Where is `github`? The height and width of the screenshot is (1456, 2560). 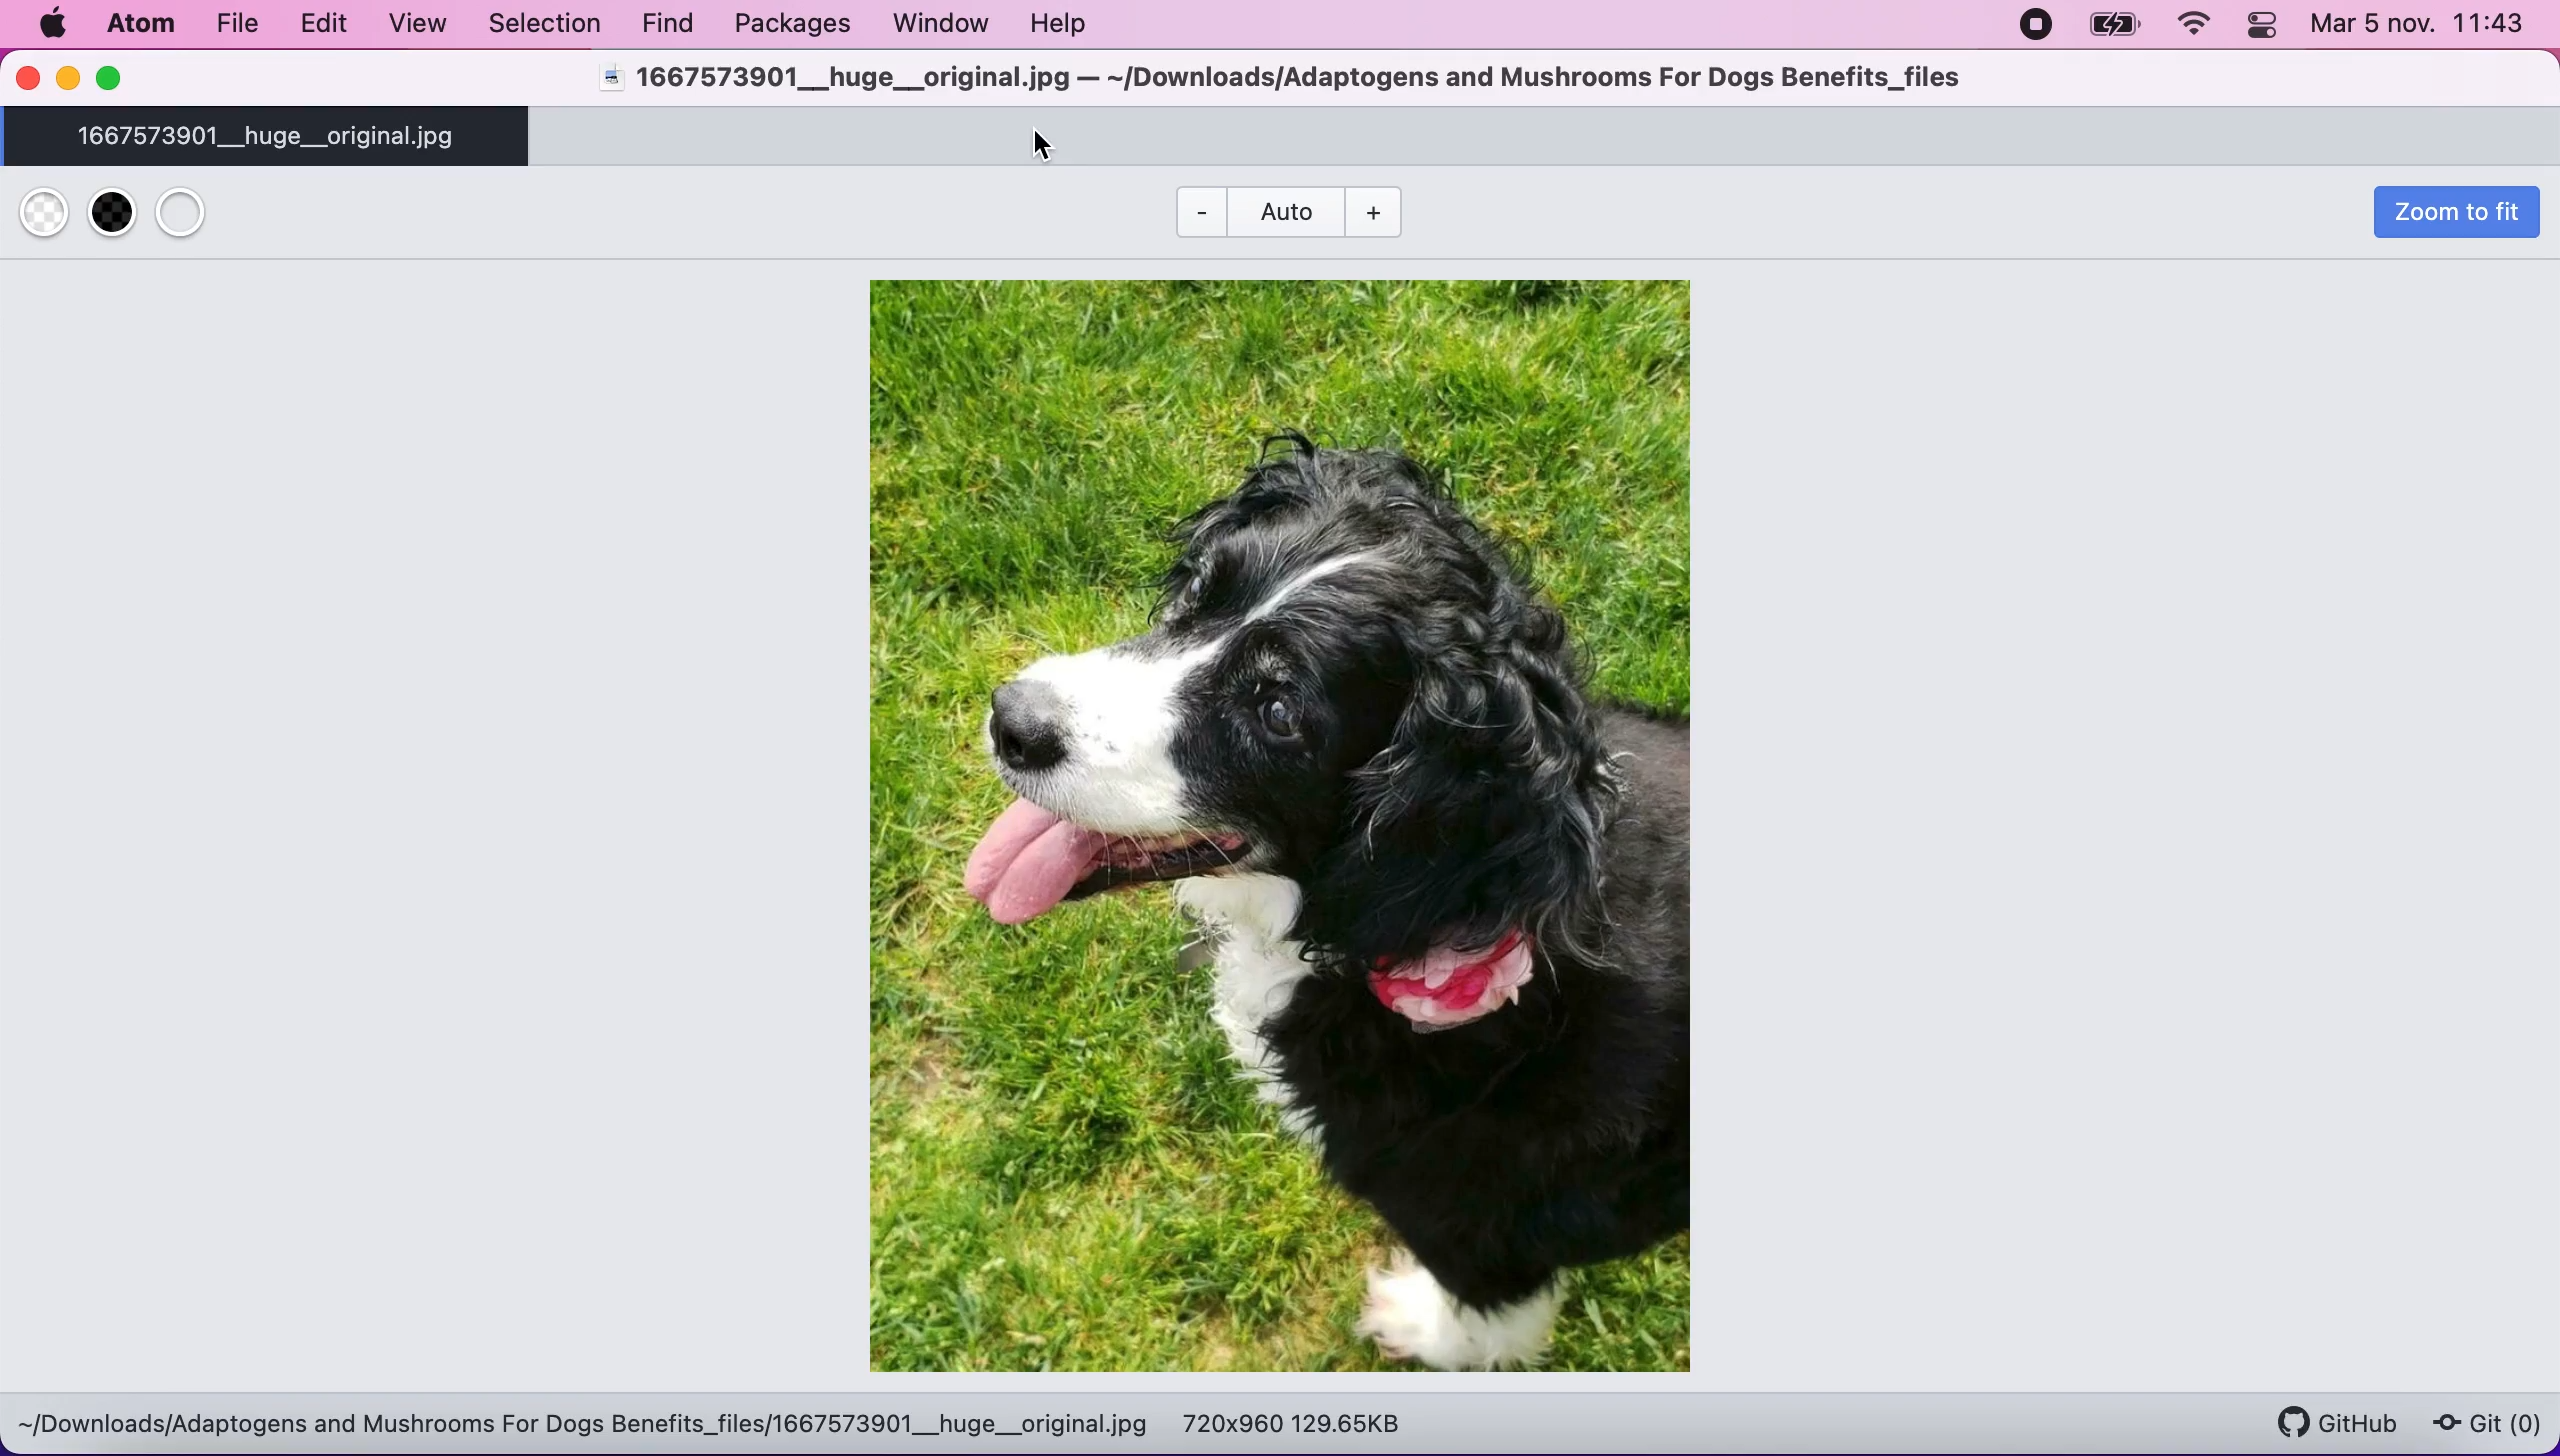
github is located at coordinates (2328, 1413).